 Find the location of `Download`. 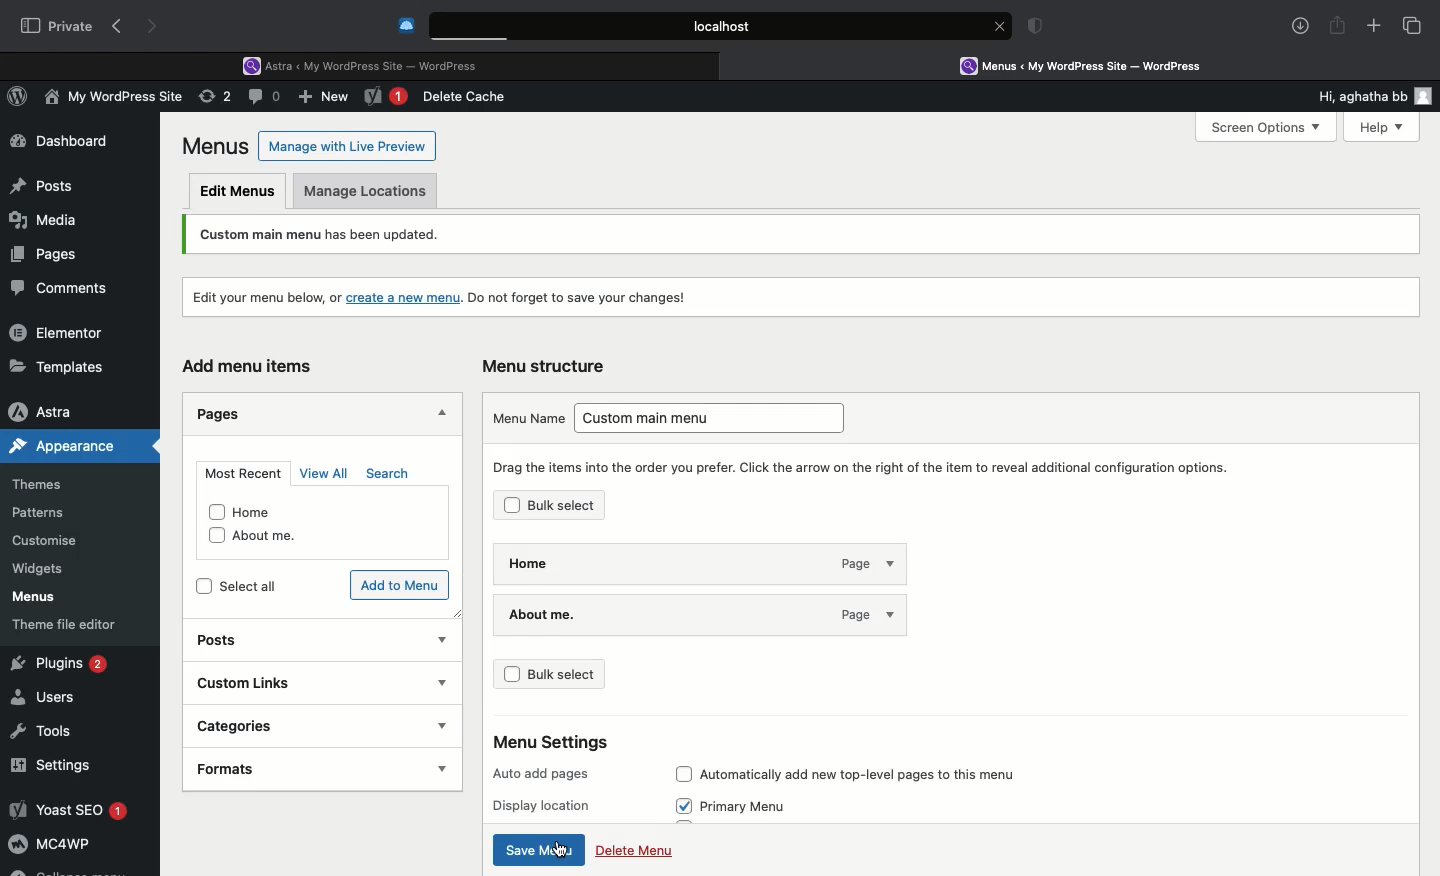

Download is located at coordinates (1301, 26).